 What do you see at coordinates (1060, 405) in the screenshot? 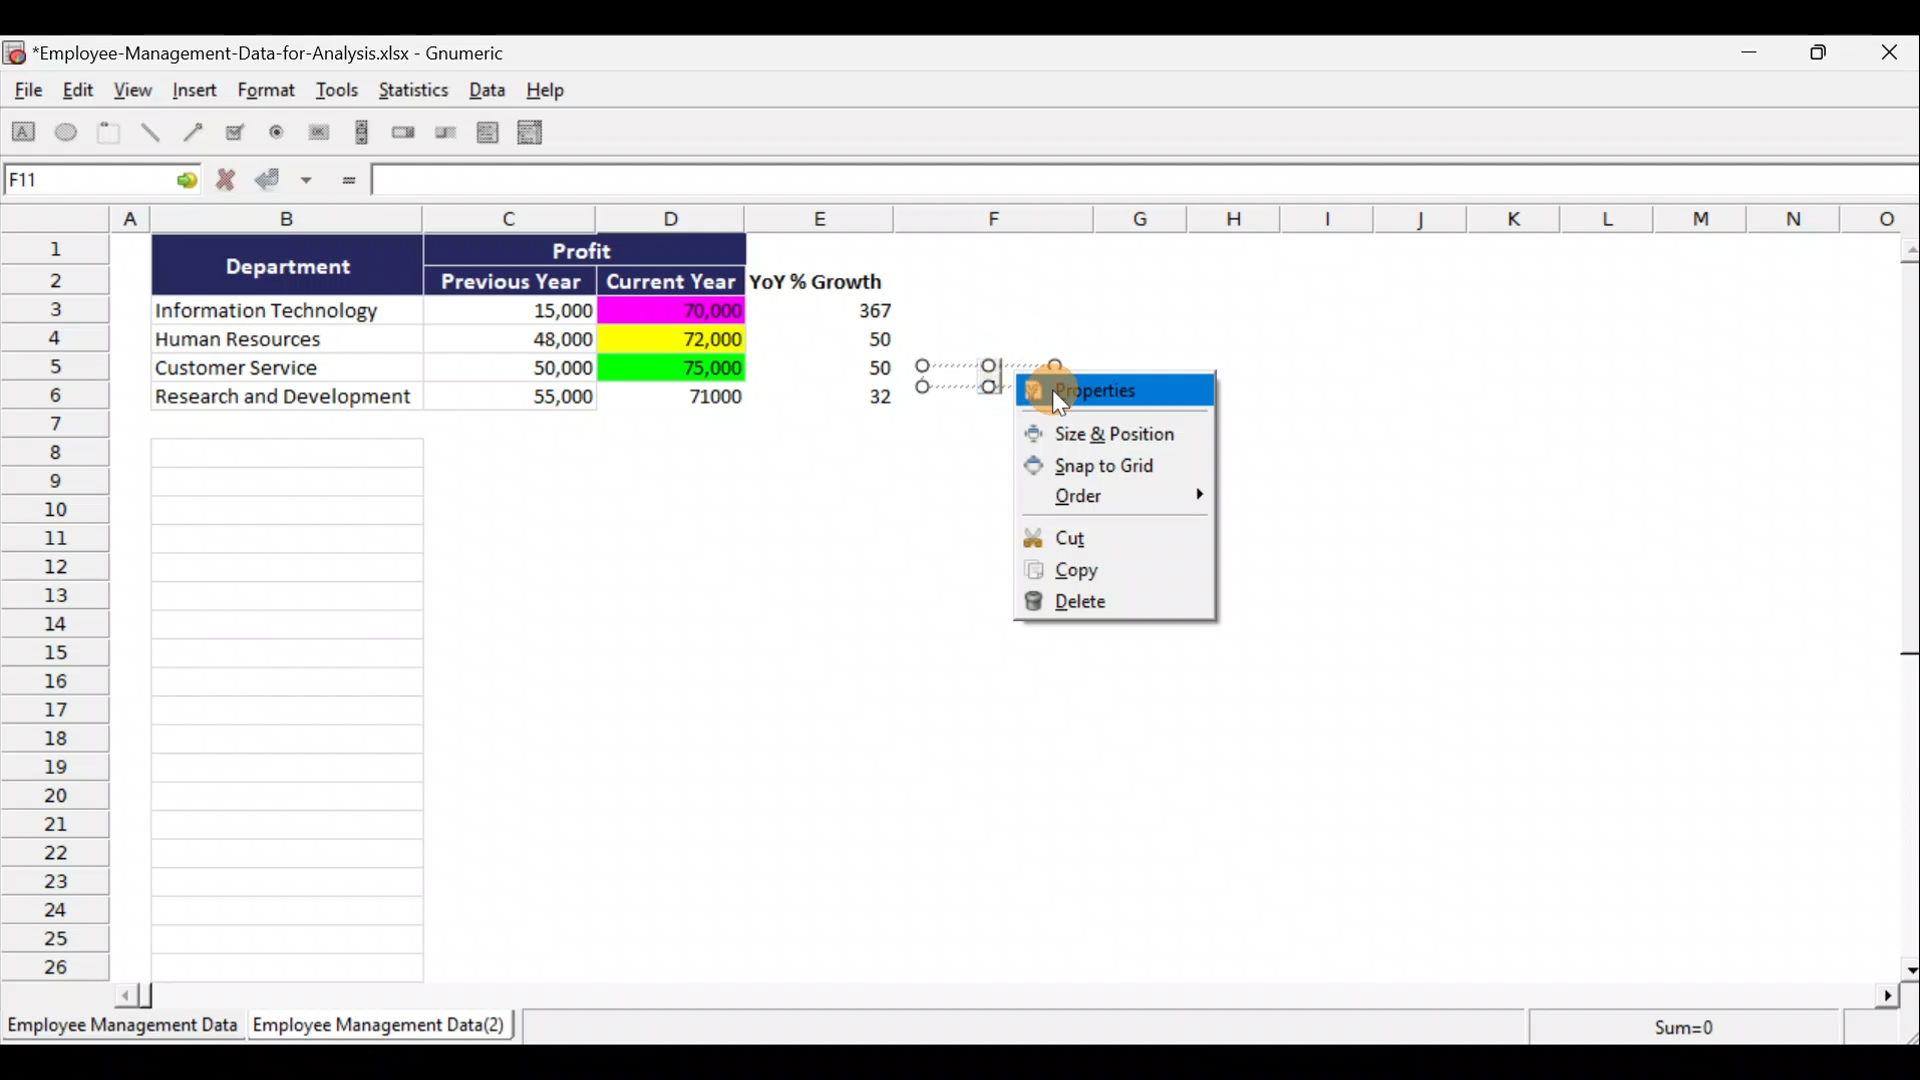
I see `cursor` at bounding box center [1060, 405].